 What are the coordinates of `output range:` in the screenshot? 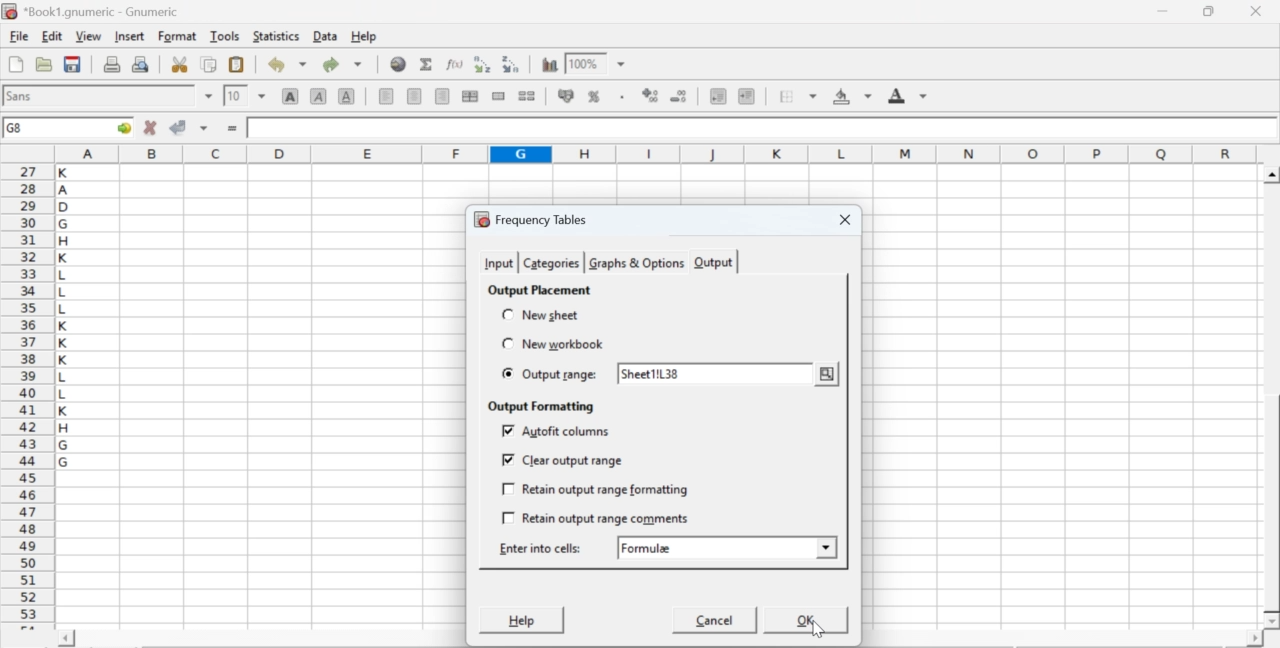 It's located at (551, 375).